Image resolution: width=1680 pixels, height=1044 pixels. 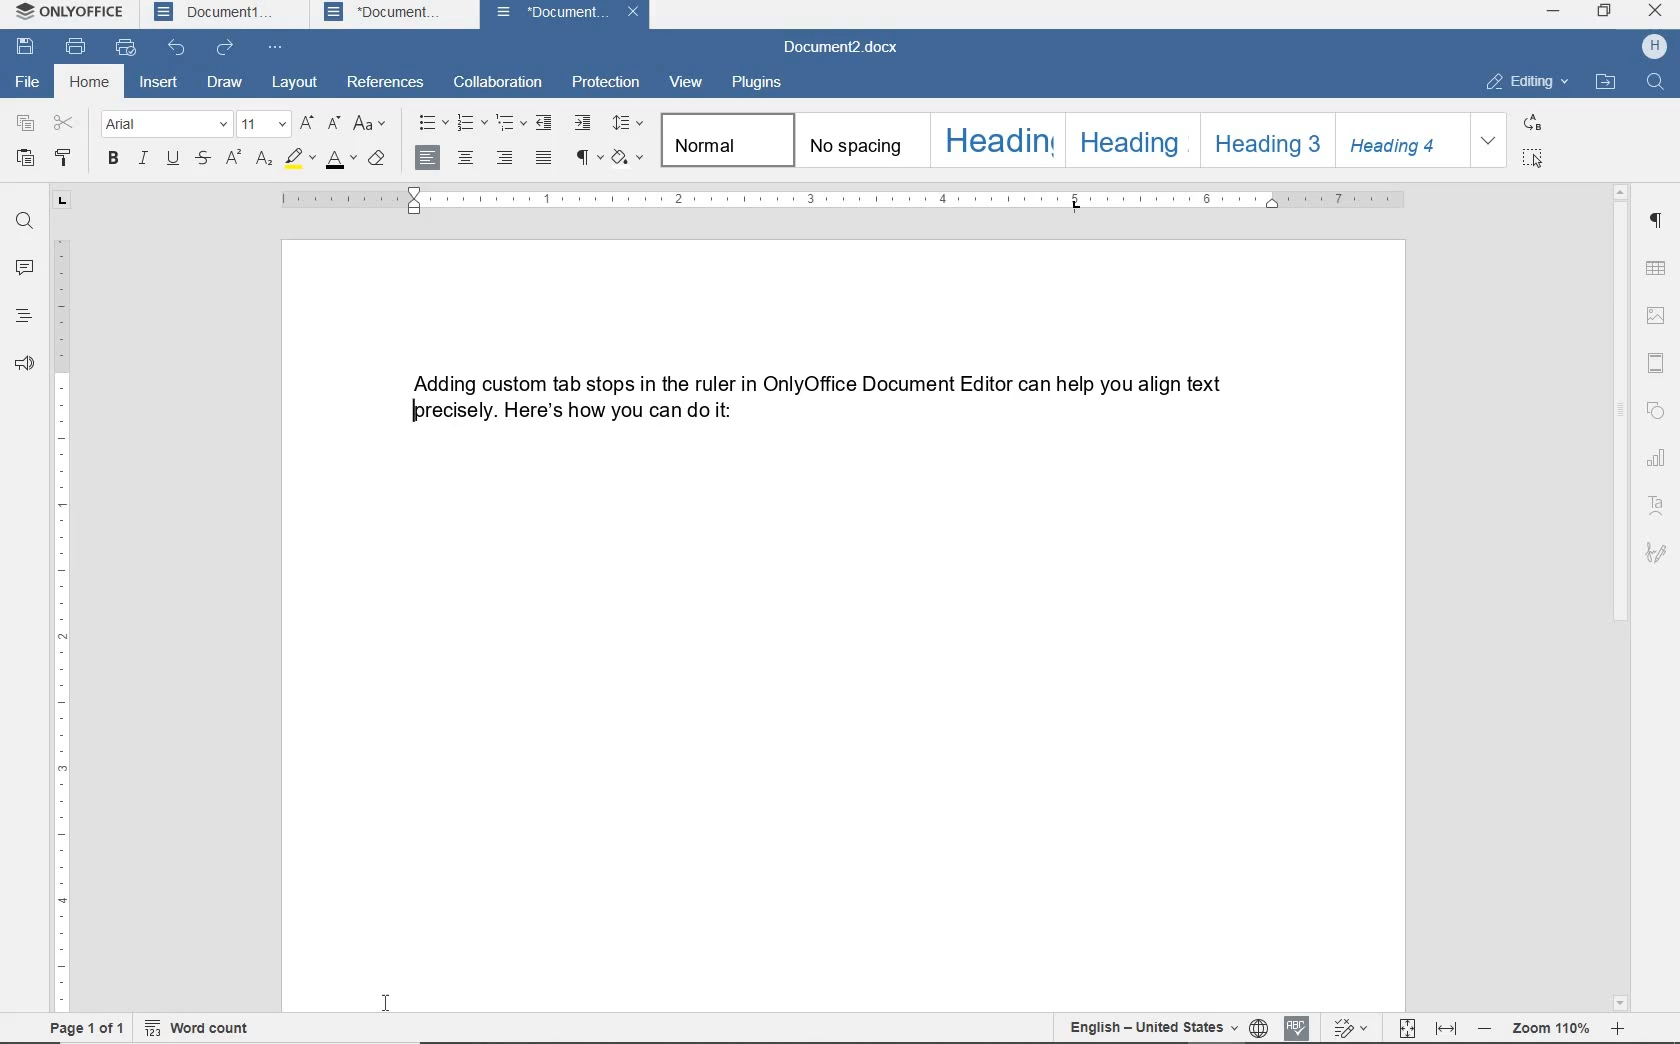 I want to click on view, so click(x=683, y=82).